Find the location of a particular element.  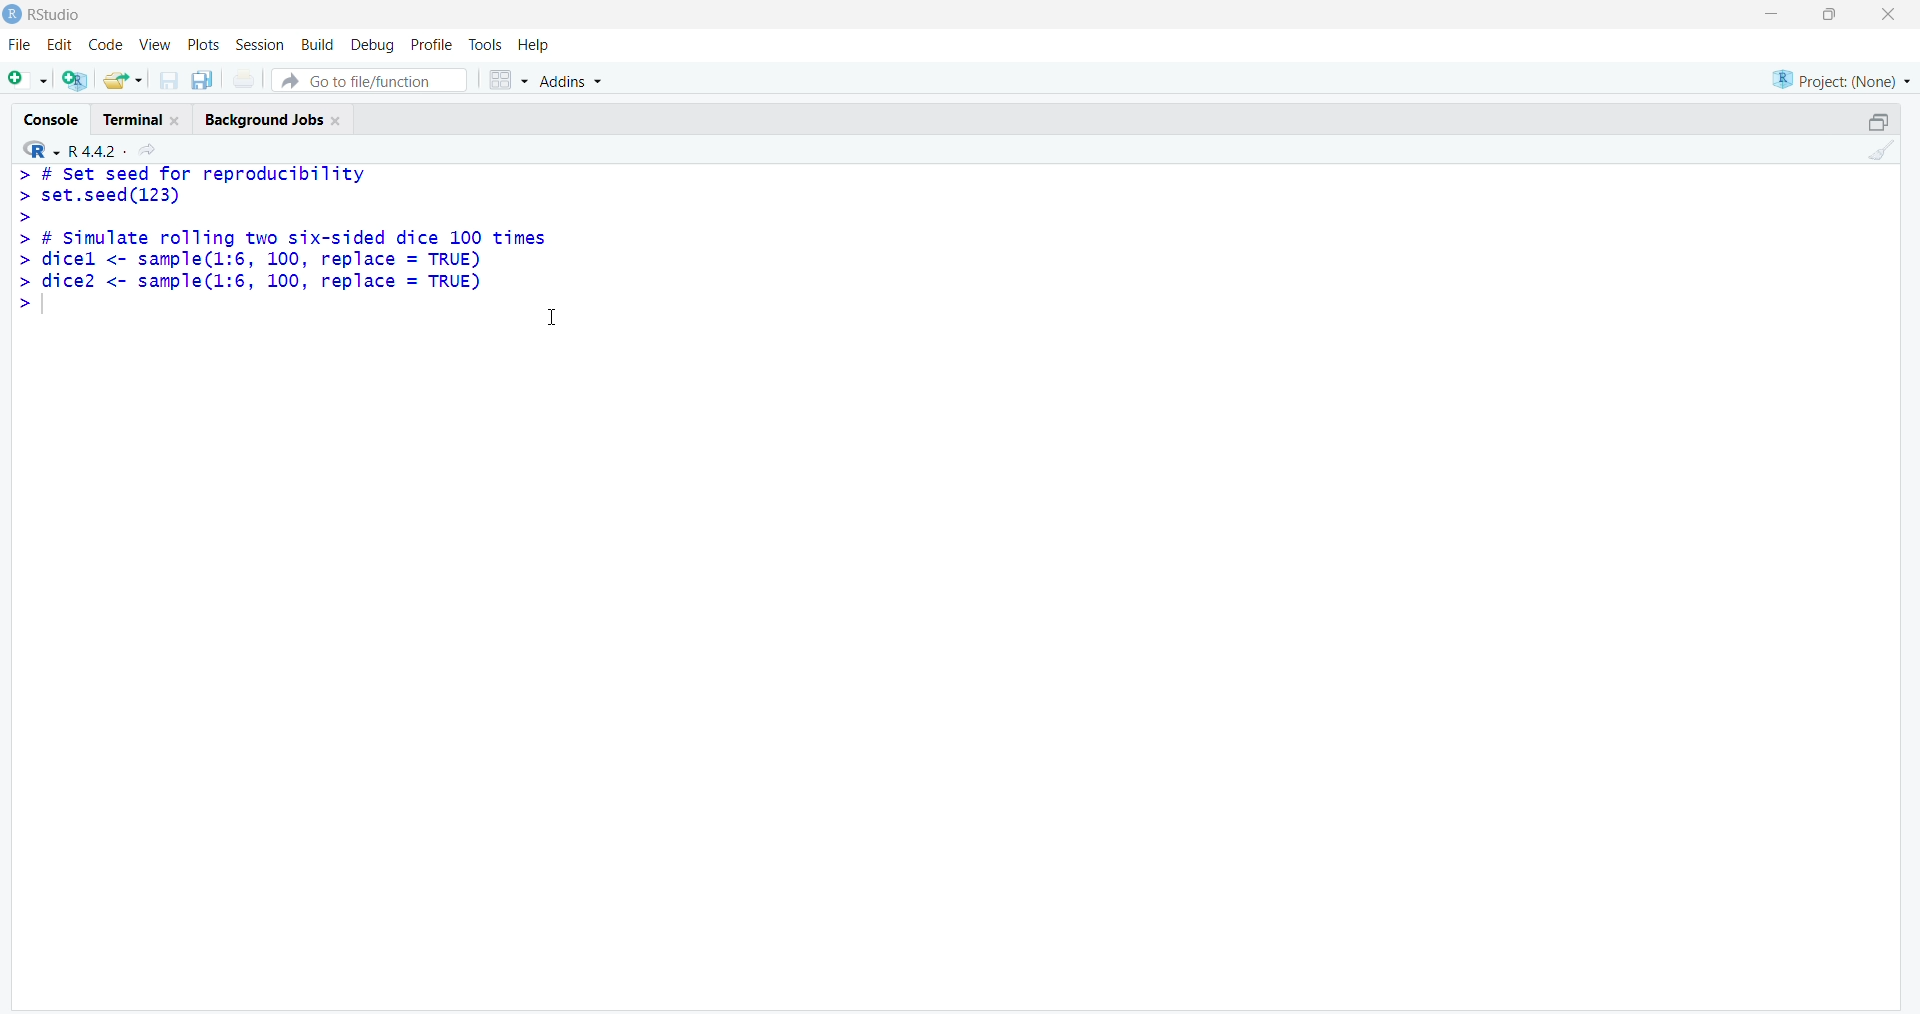

code is located at coordinates (106, 45).